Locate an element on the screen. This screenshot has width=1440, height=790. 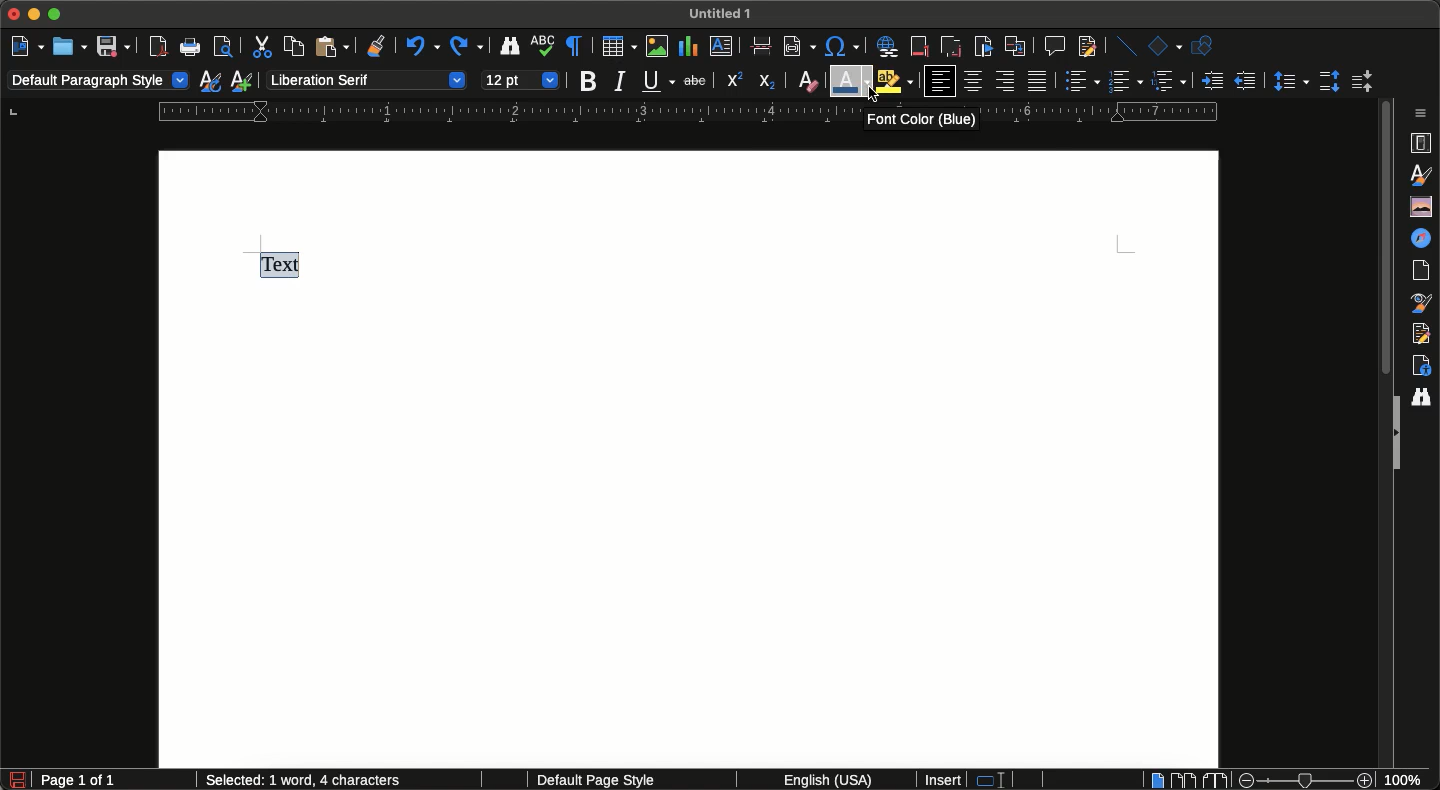
Italics is located at coordinates (620, 82).